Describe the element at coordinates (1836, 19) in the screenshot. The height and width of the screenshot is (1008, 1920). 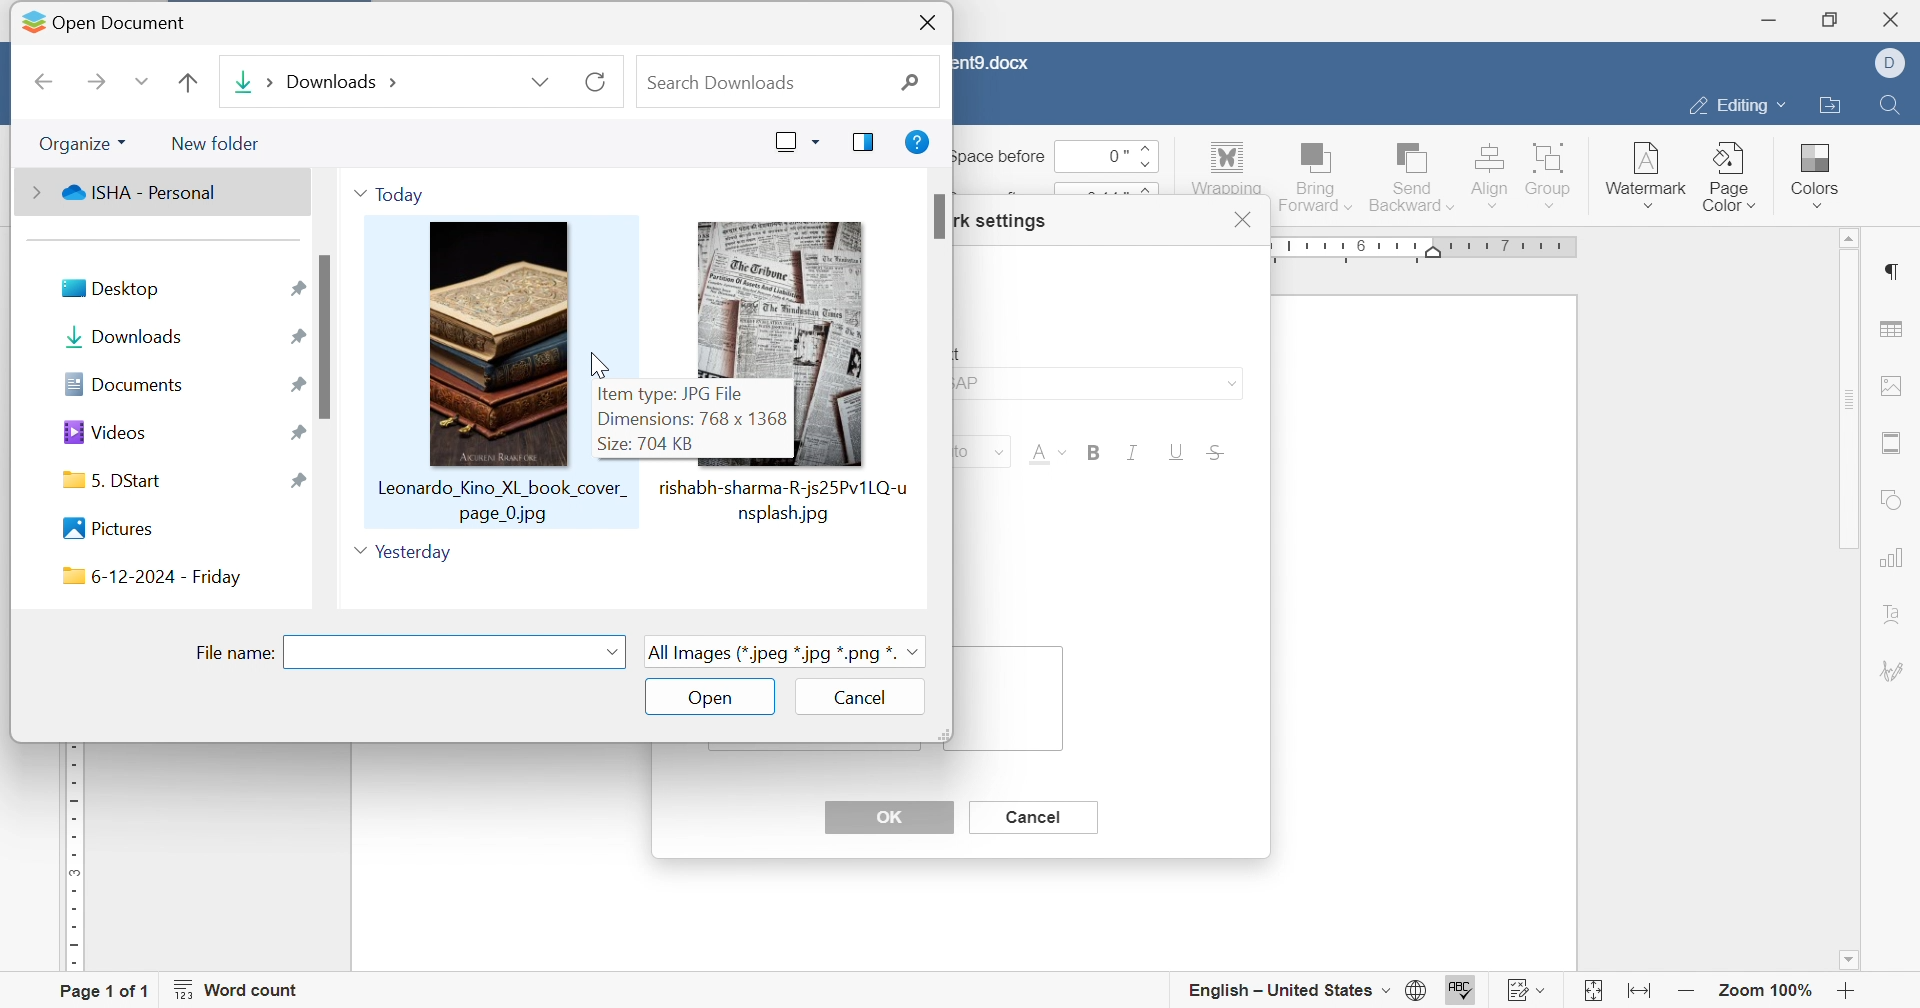
I see `restore down` at that location.